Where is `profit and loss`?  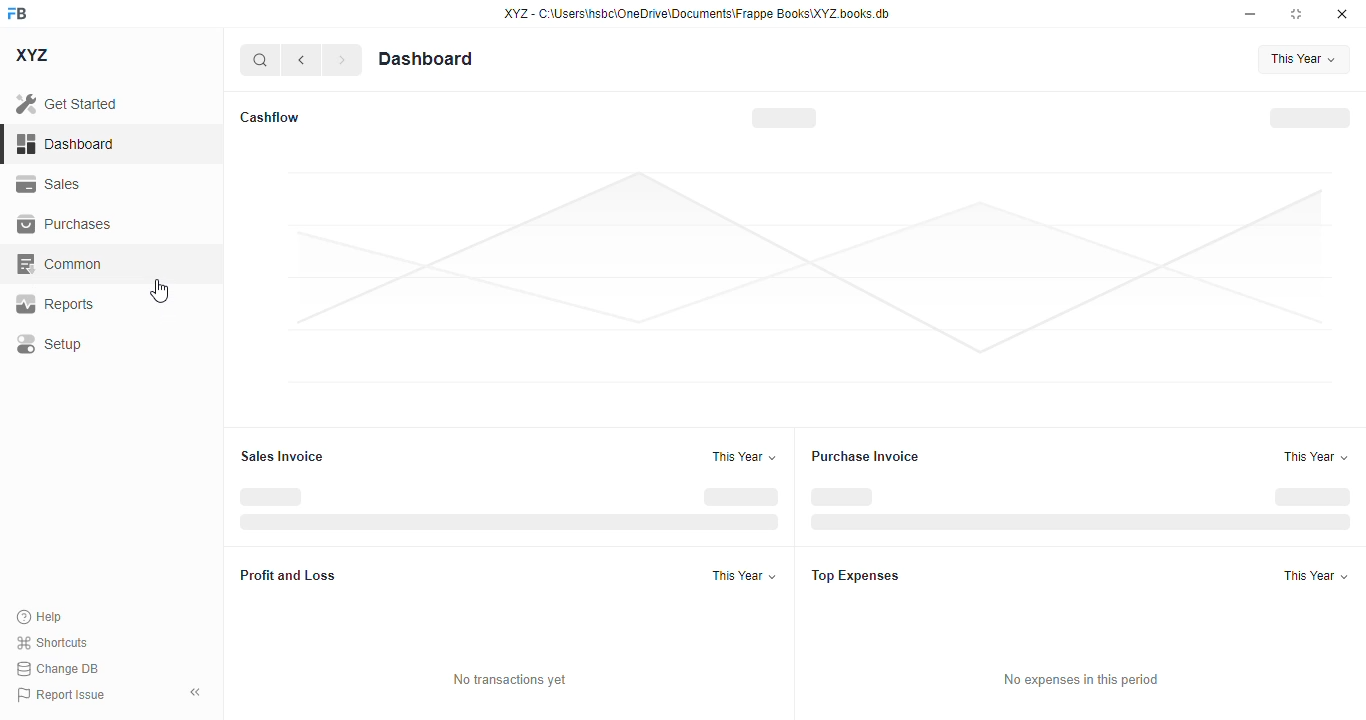 profit and loss is located at coordinates (289, 575).